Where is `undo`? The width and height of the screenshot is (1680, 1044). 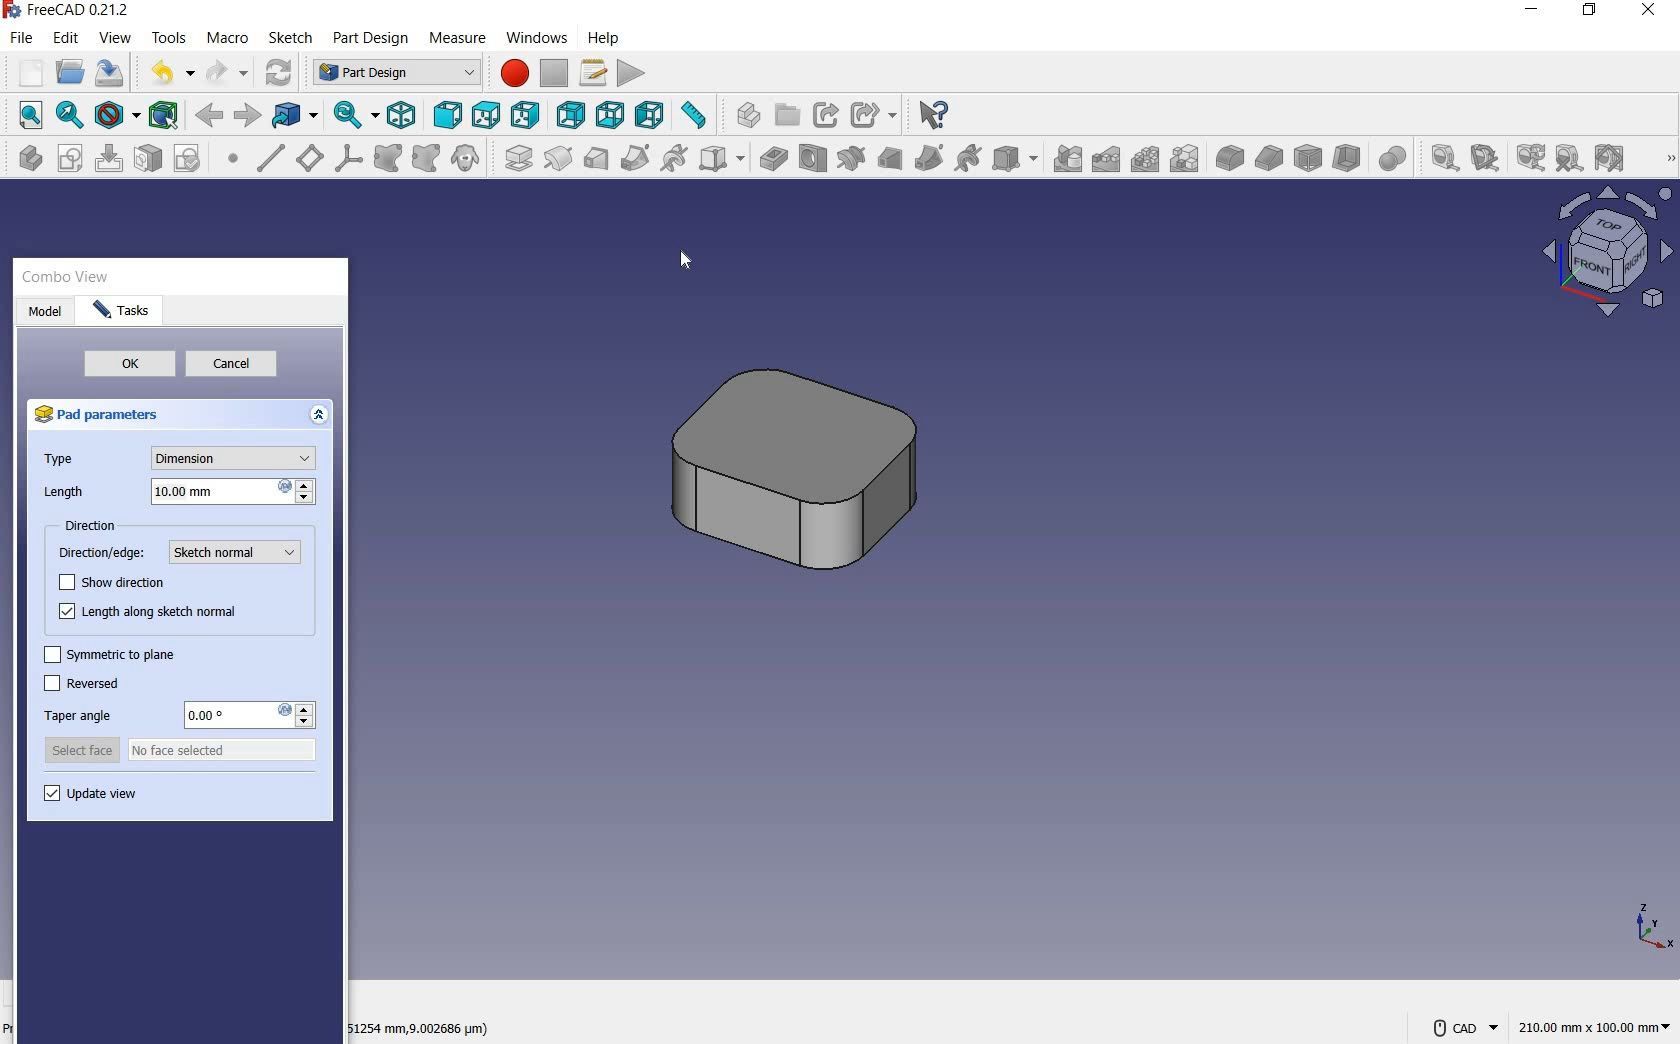
undo is located at coordinates (171, 73).